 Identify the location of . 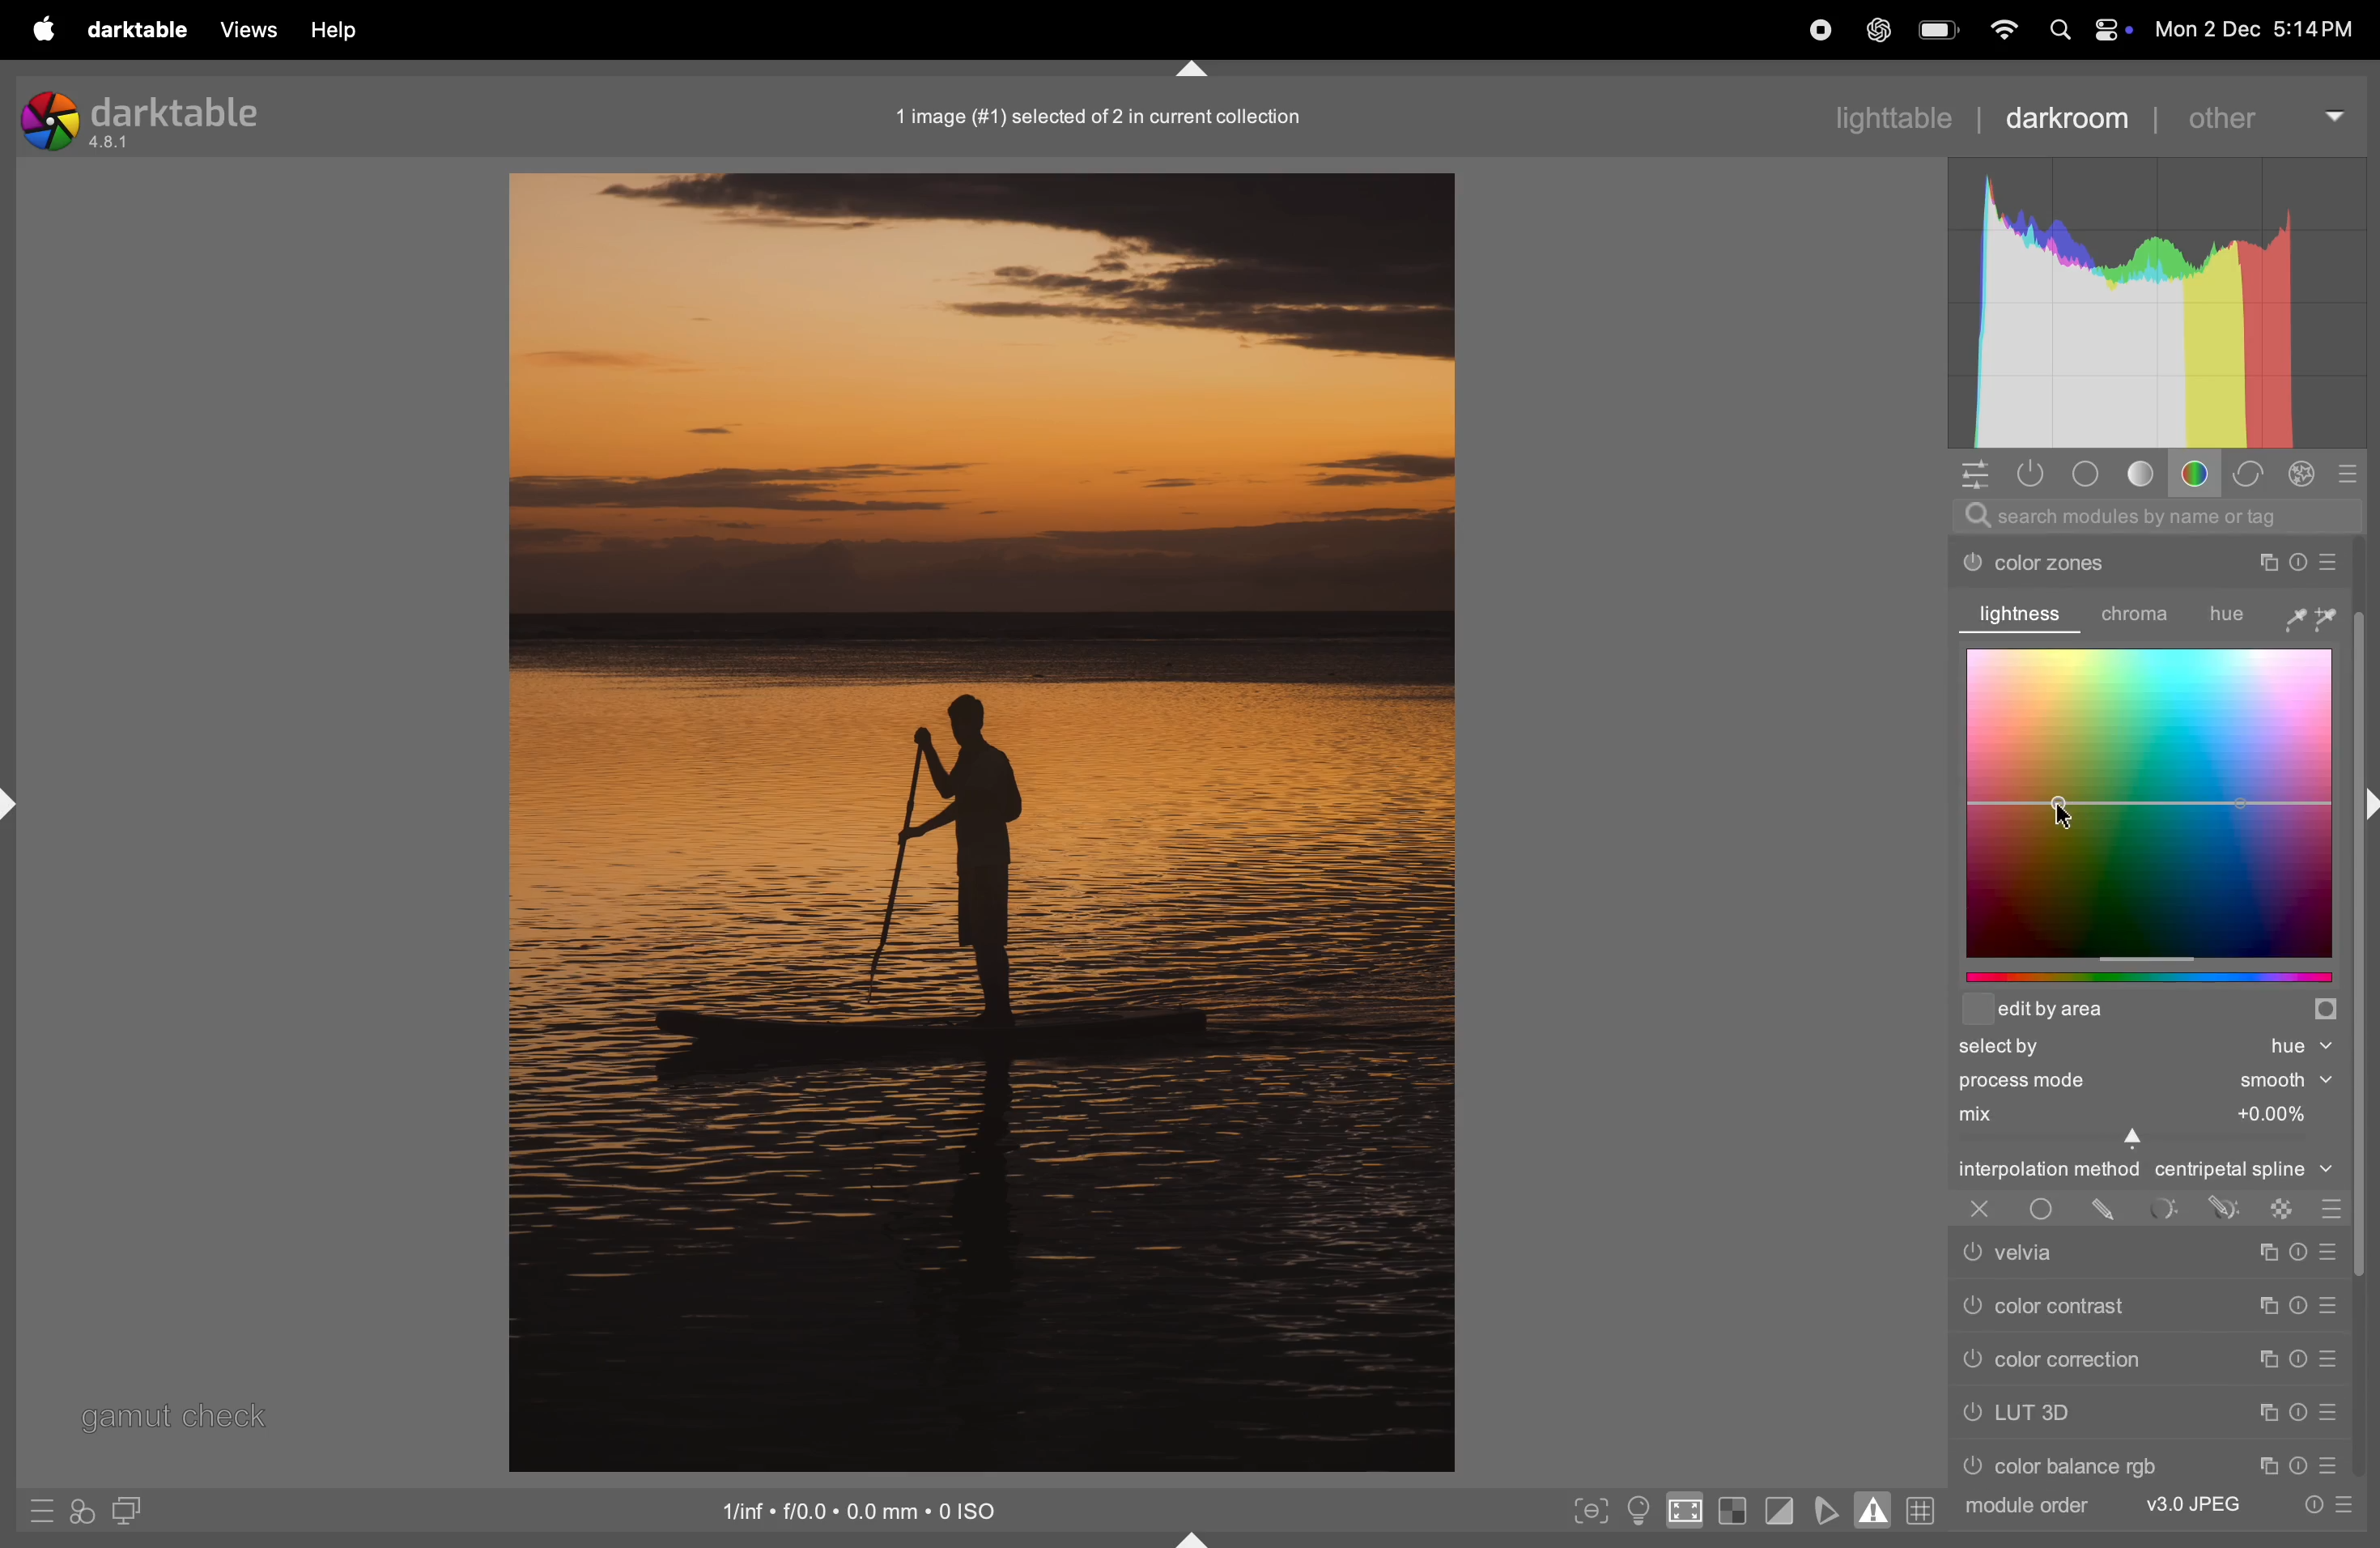
(1977, 471).